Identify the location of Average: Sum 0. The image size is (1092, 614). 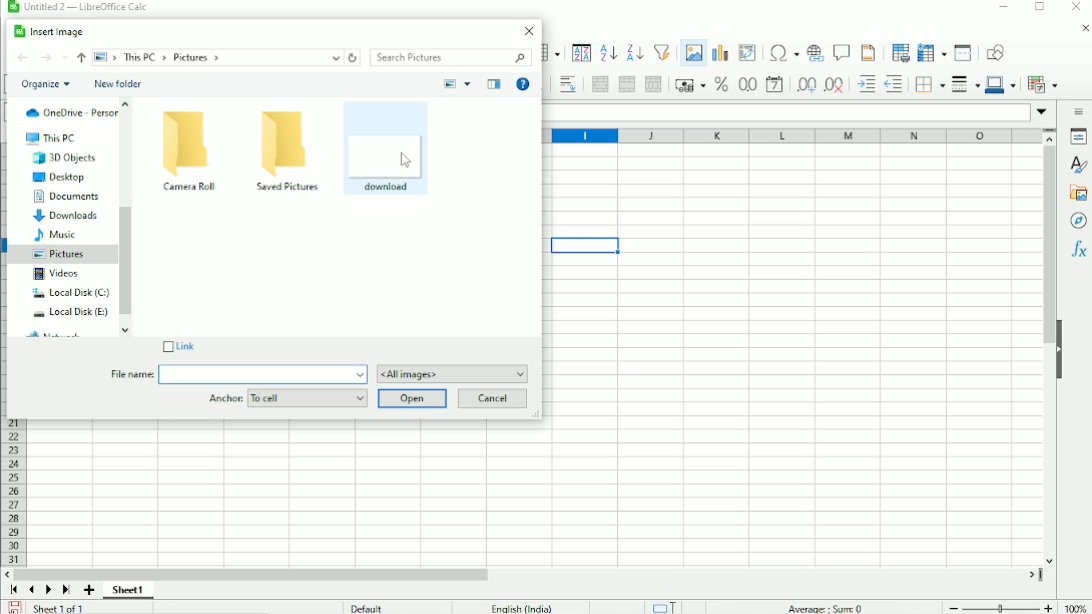
(824, 606).